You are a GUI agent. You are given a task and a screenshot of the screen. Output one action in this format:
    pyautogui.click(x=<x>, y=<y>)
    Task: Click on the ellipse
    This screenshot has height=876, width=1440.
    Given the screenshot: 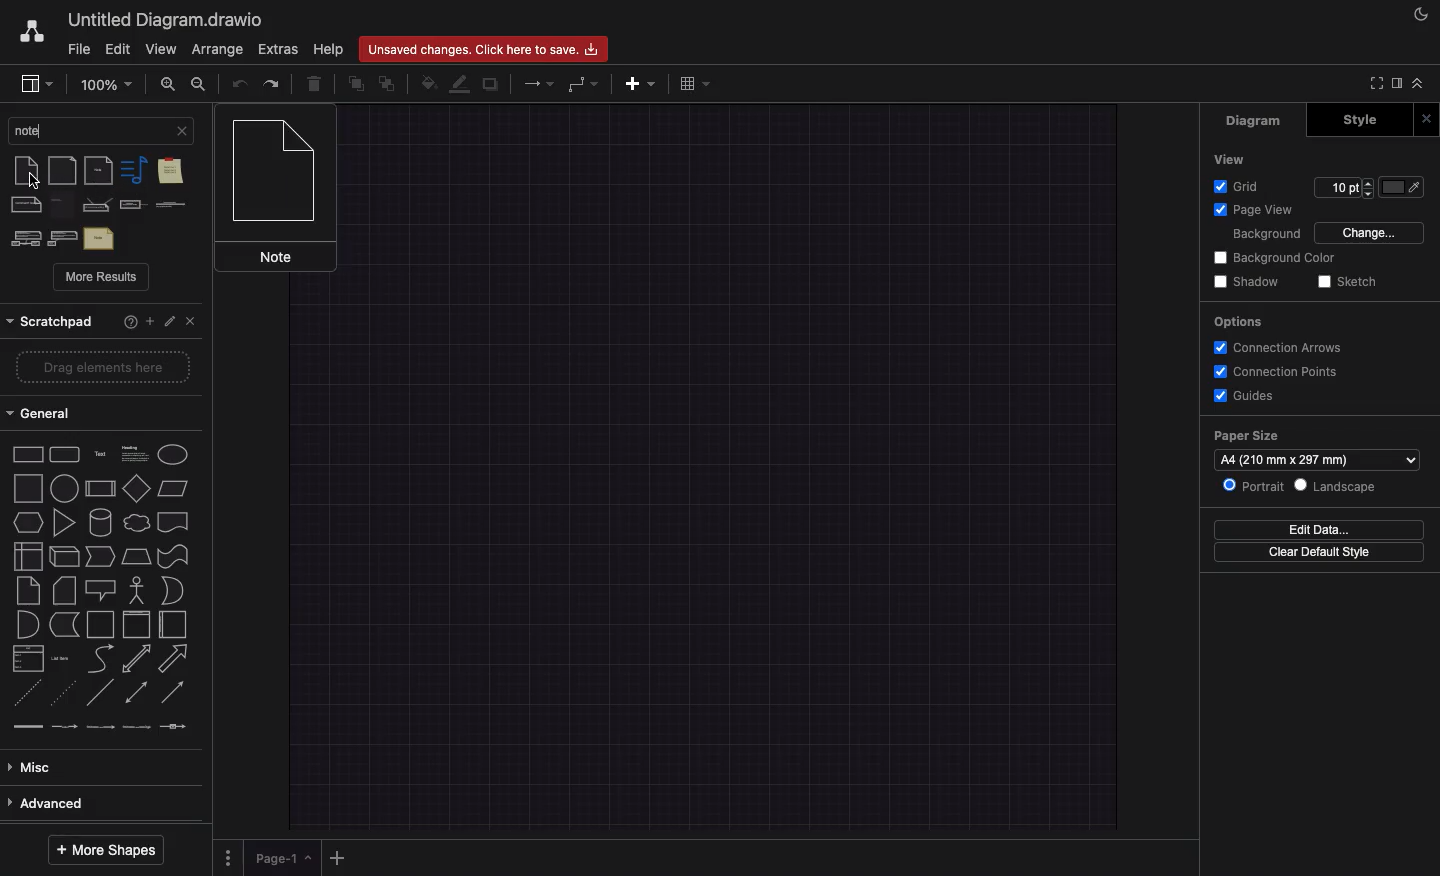 What is the action you would take?
    pyautogui.click(x=174, y=454)
    